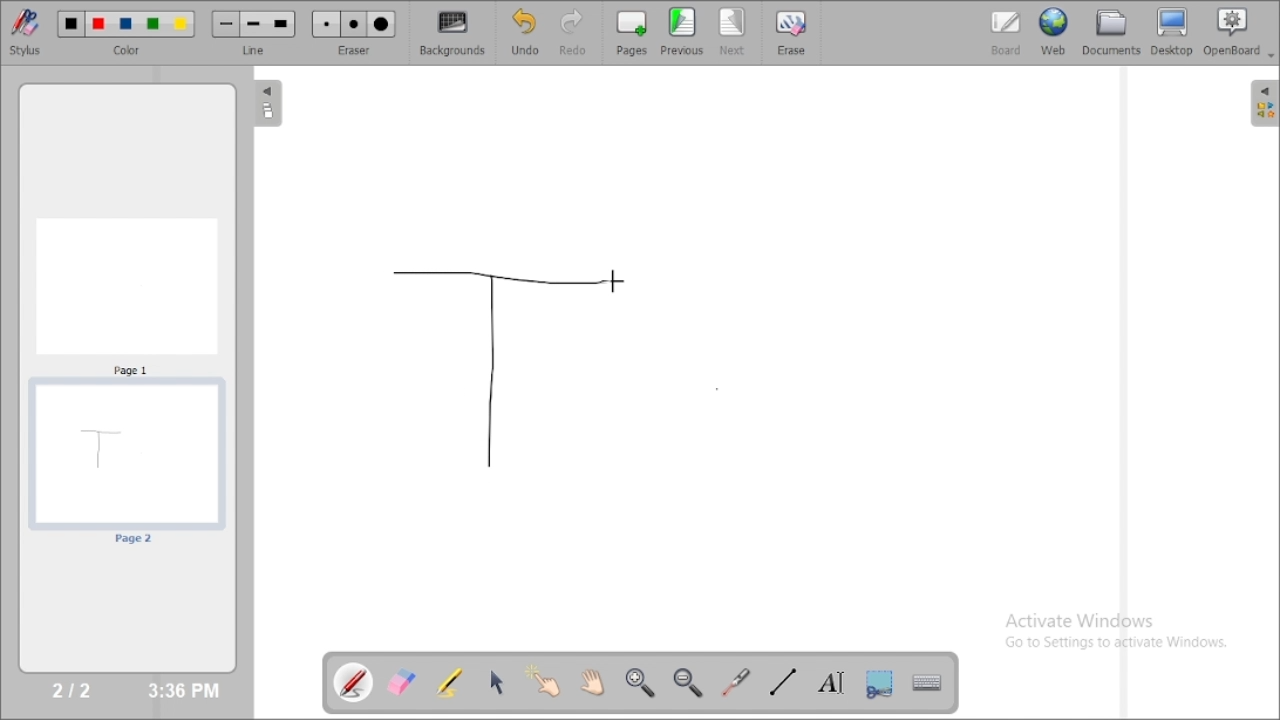  I want to click on openboard, so click(1239, 33).